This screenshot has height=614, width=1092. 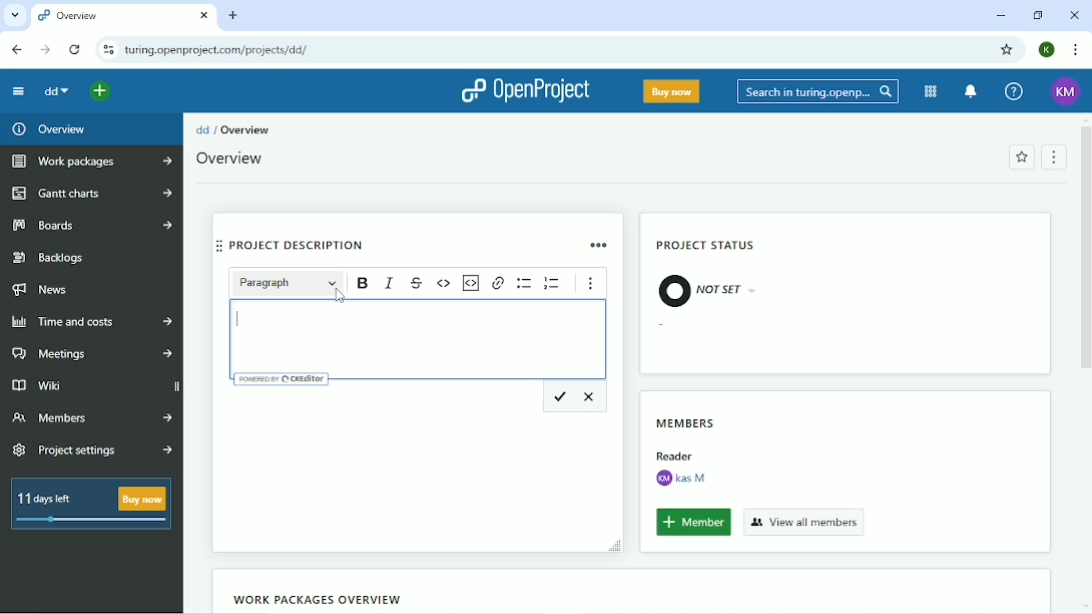 What do you see at coordinates (238, 318) in the screenshot?
I see `Cursor` at bounding box center [238, 318].